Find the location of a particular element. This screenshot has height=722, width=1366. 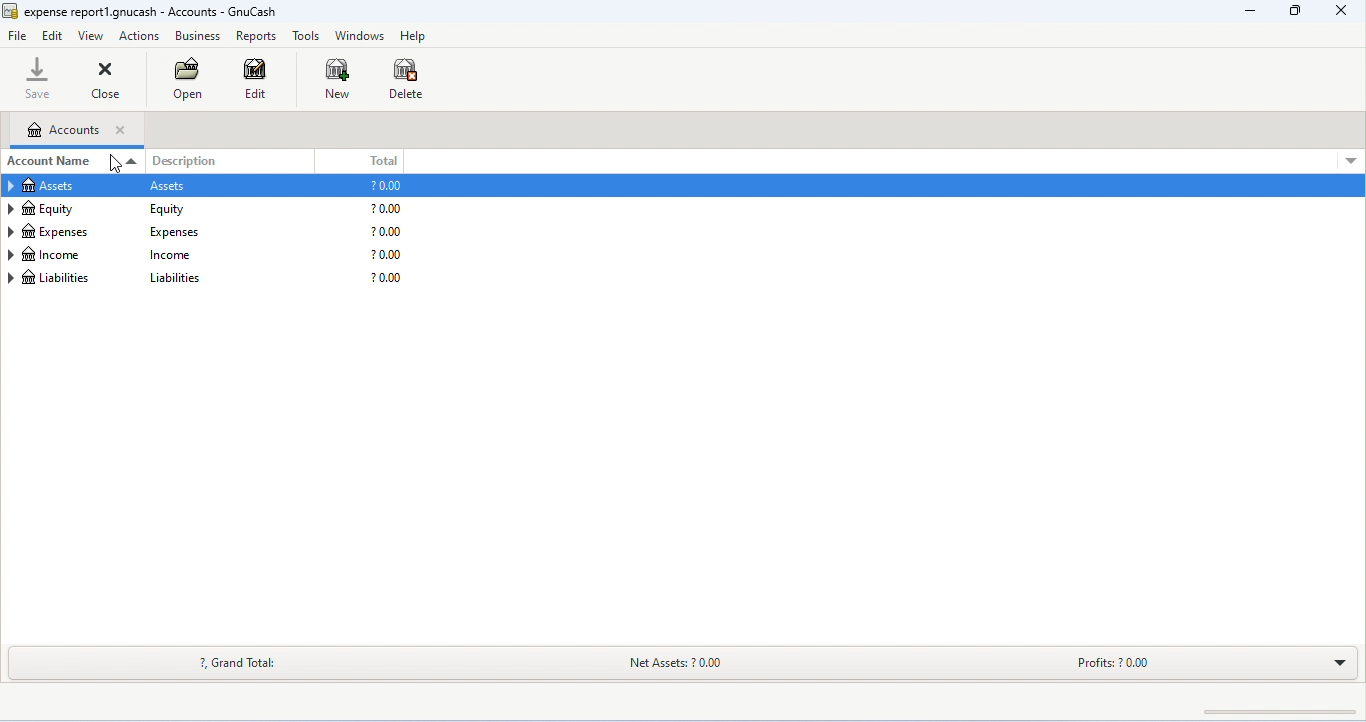

assets total is located at coordinates (385, 186).